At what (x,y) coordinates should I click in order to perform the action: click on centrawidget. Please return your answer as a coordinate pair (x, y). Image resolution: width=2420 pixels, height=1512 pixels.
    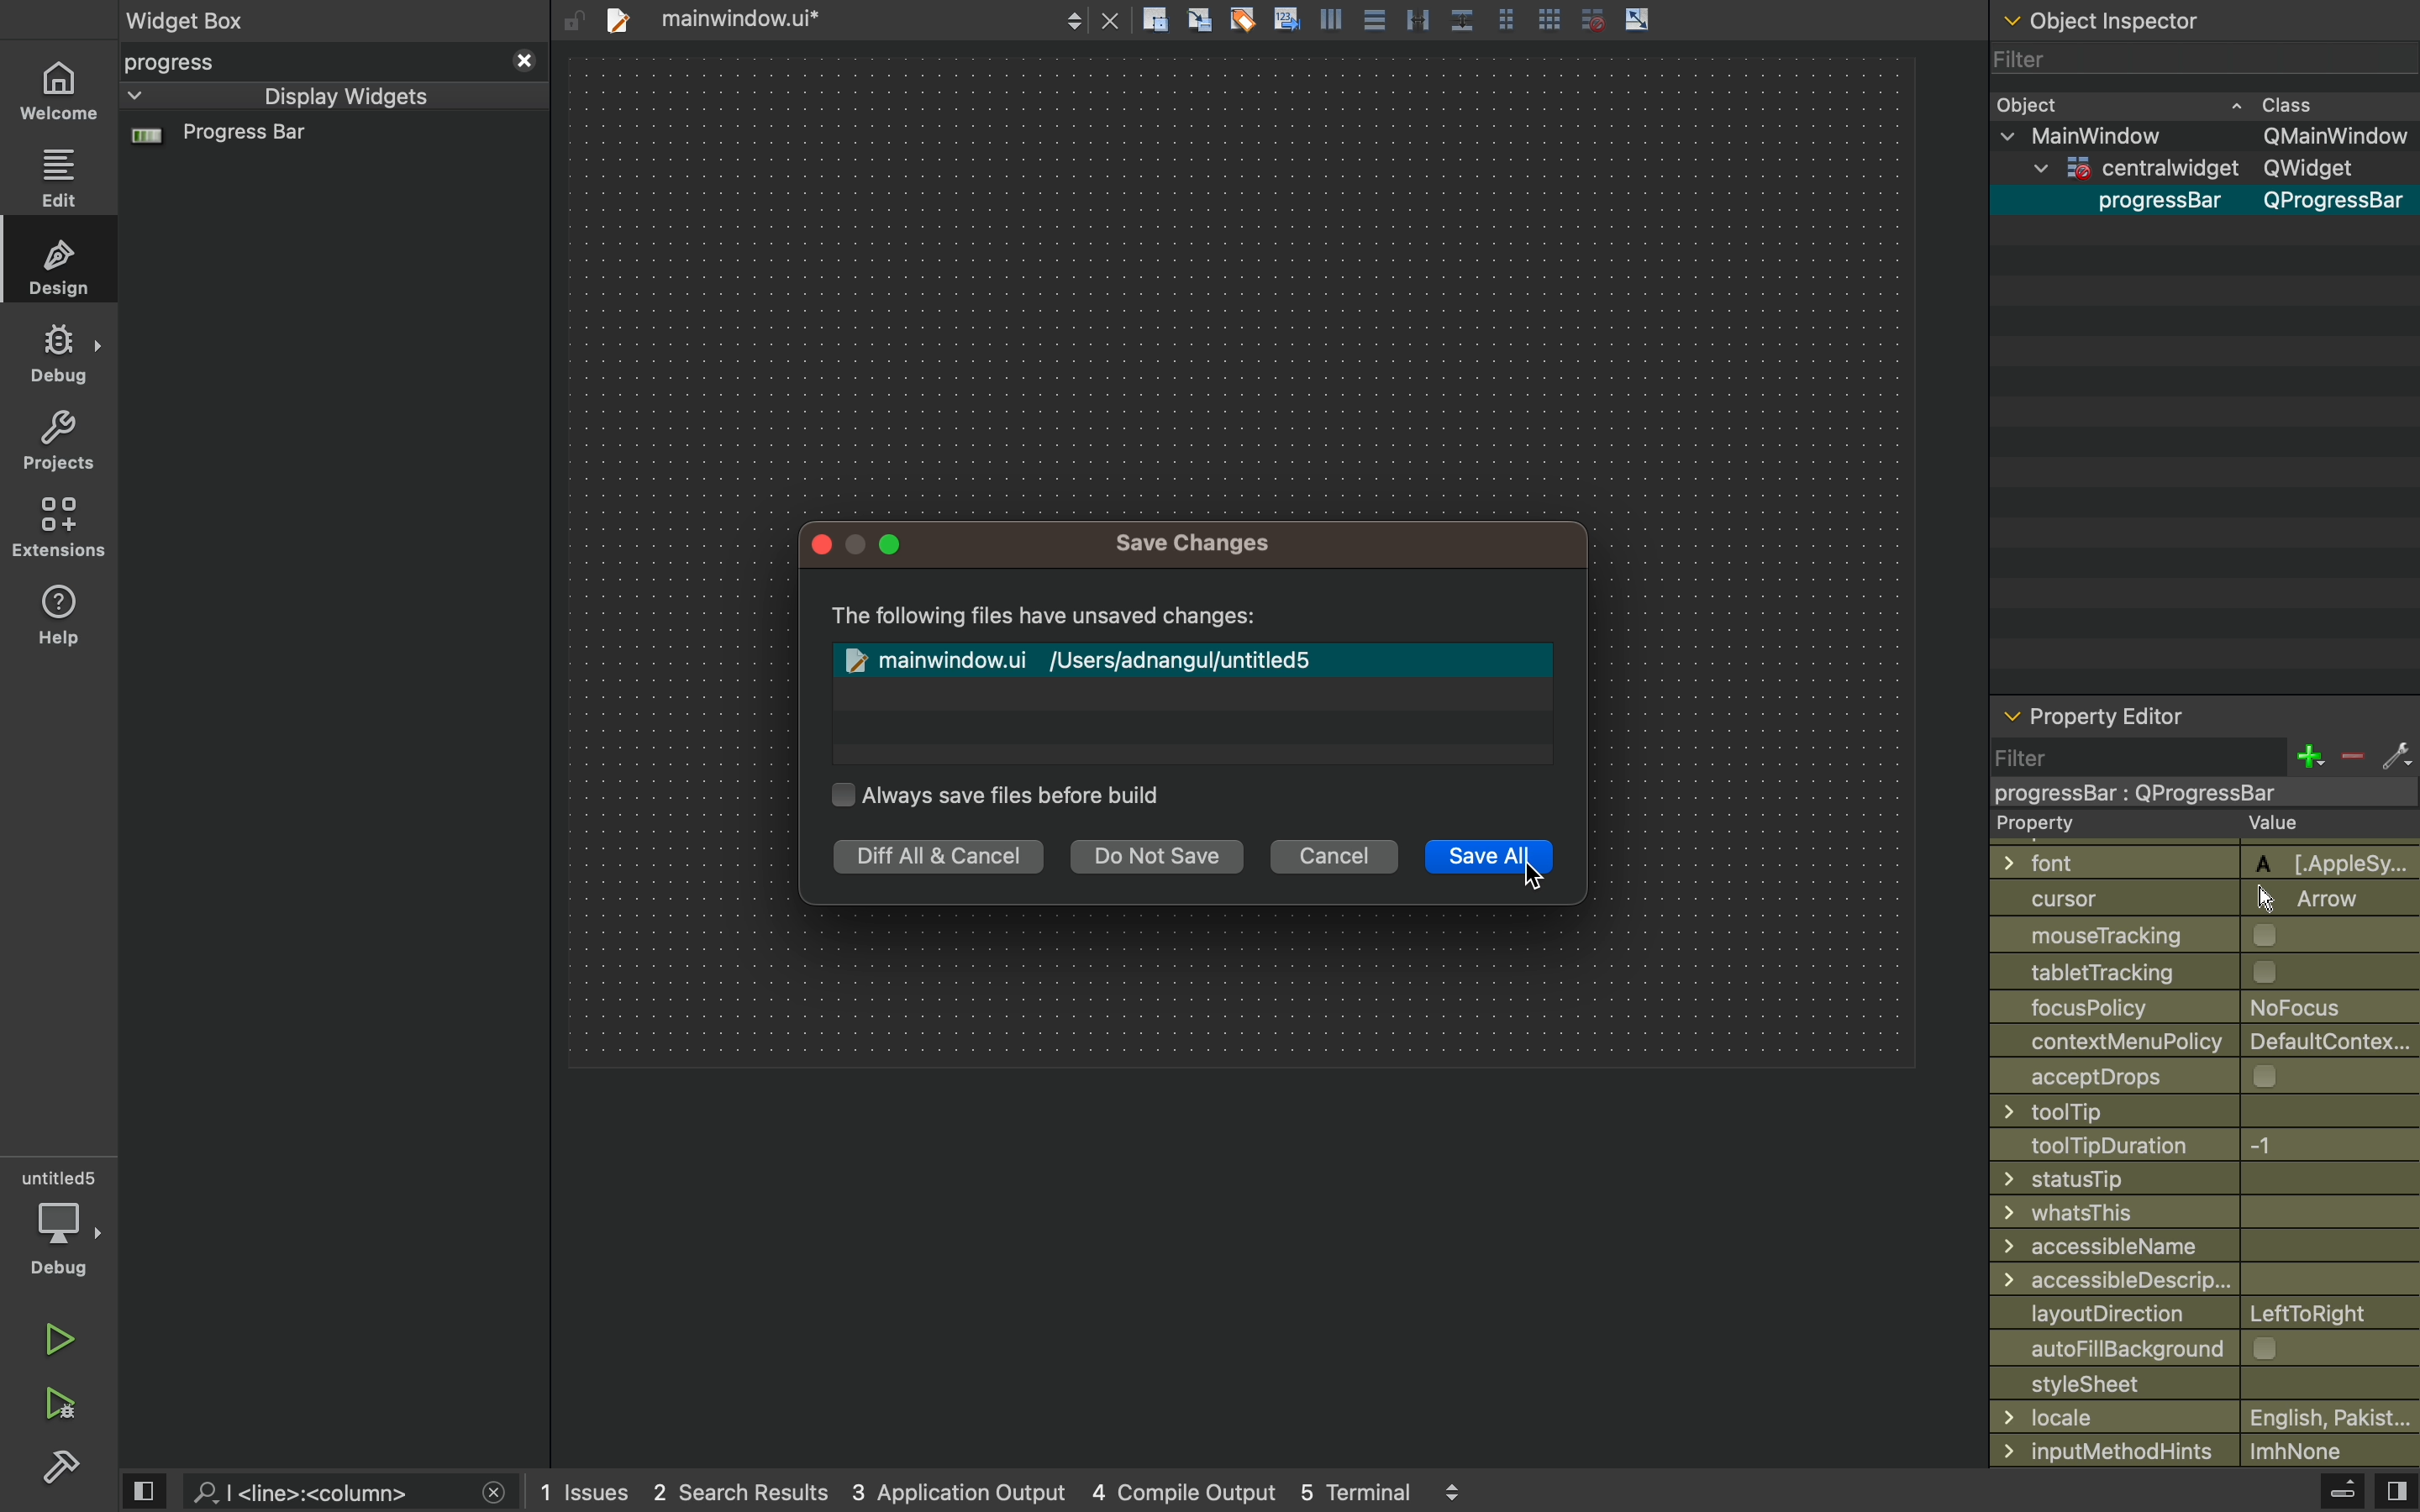
    Looking at the image, I should click on (2197, 168).